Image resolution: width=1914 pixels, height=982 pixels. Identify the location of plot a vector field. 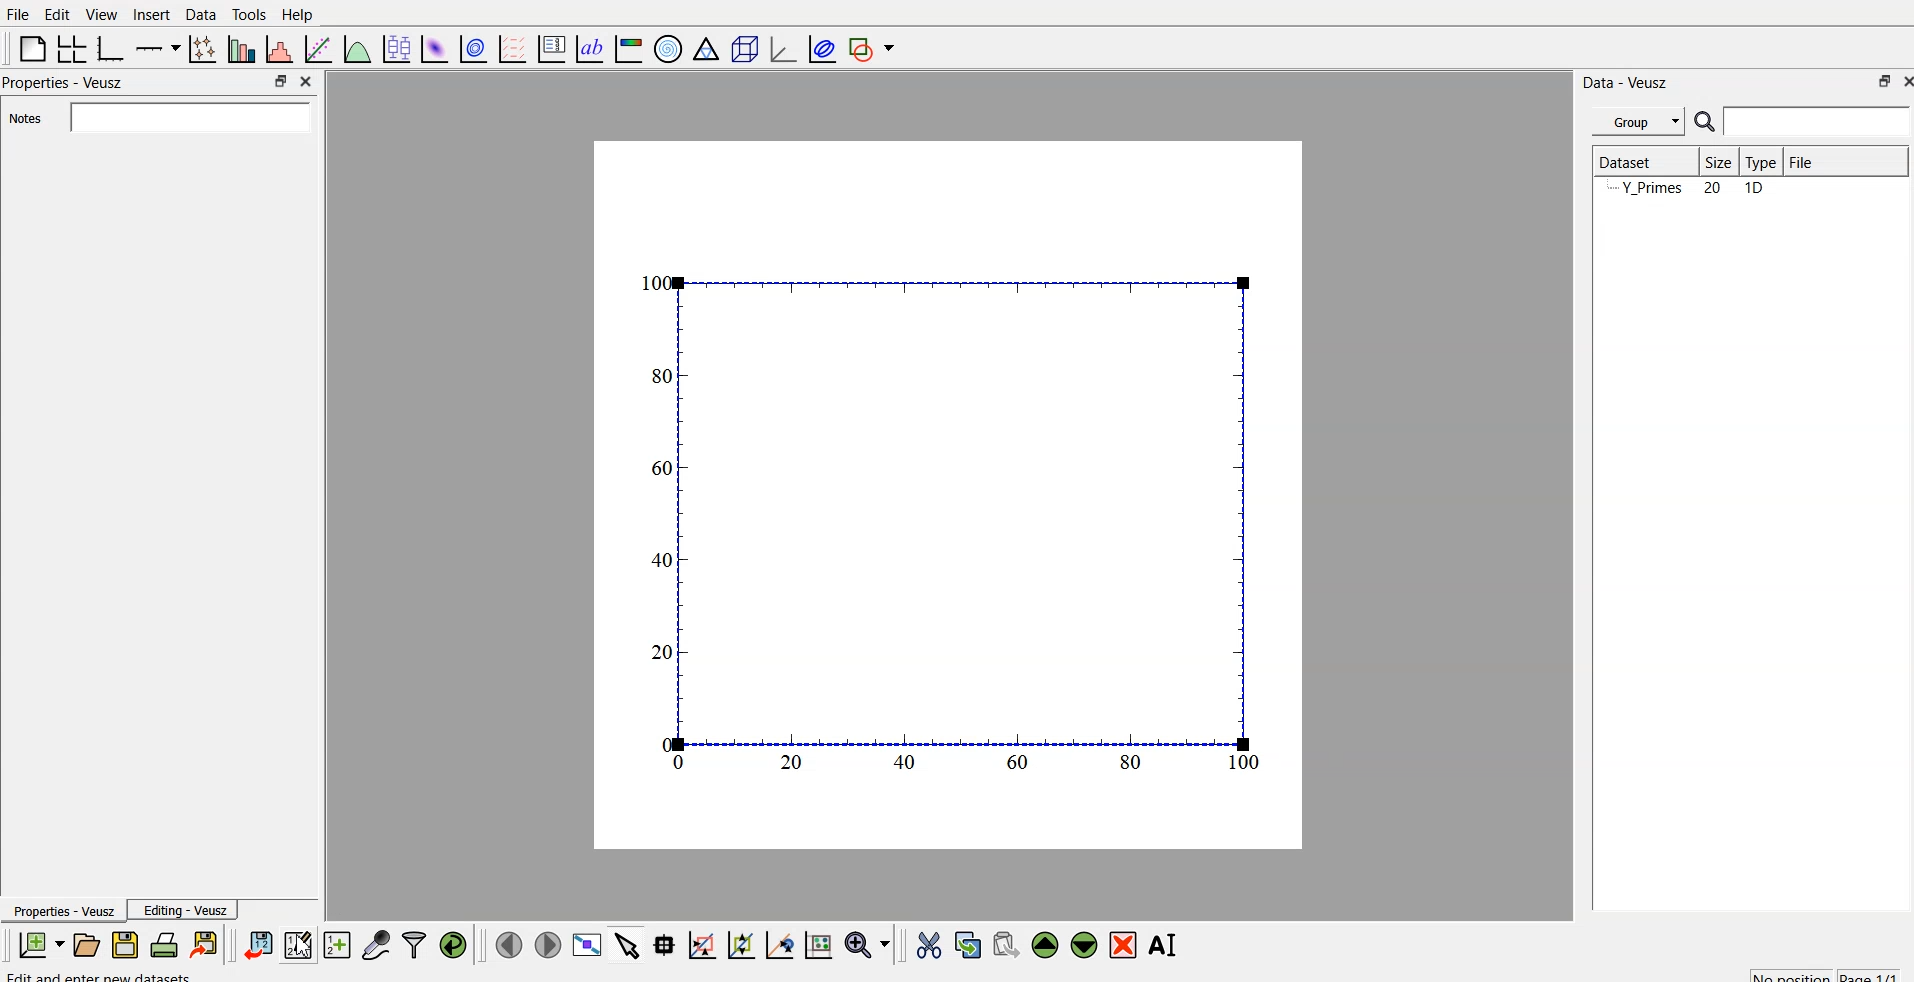
(516, 48).